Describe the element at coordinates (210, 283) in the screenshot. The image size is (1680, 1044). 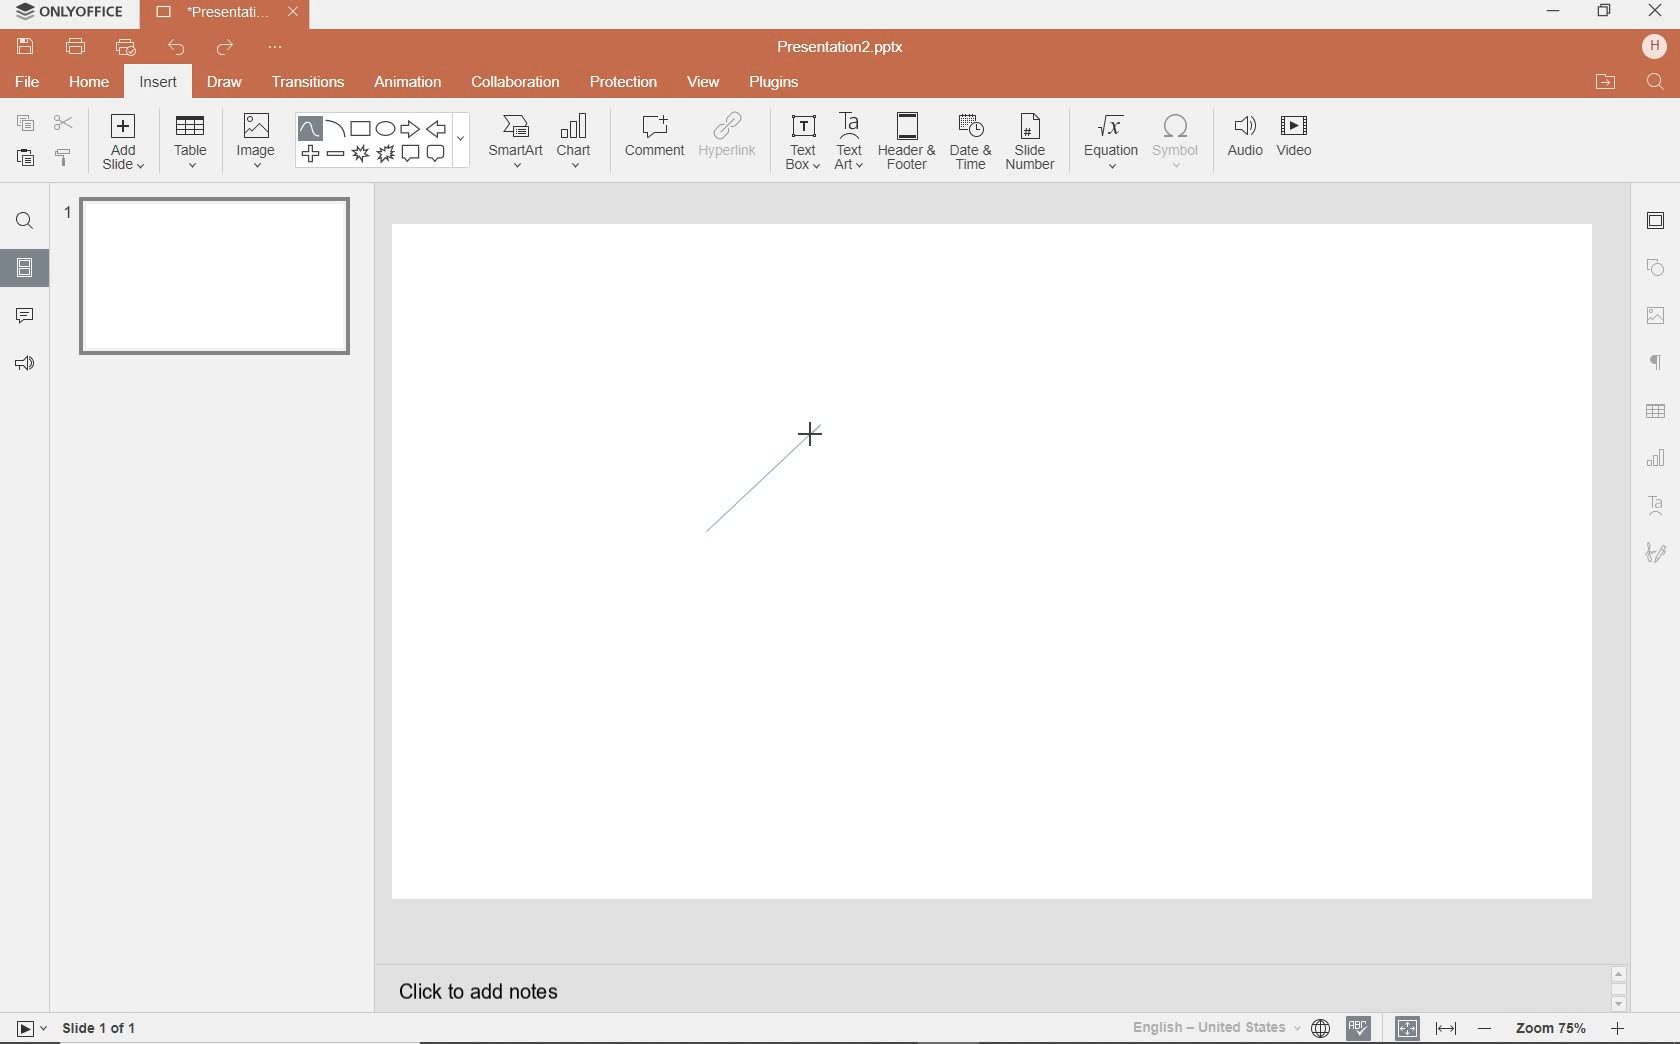
I see `SLIDE1` at that location.